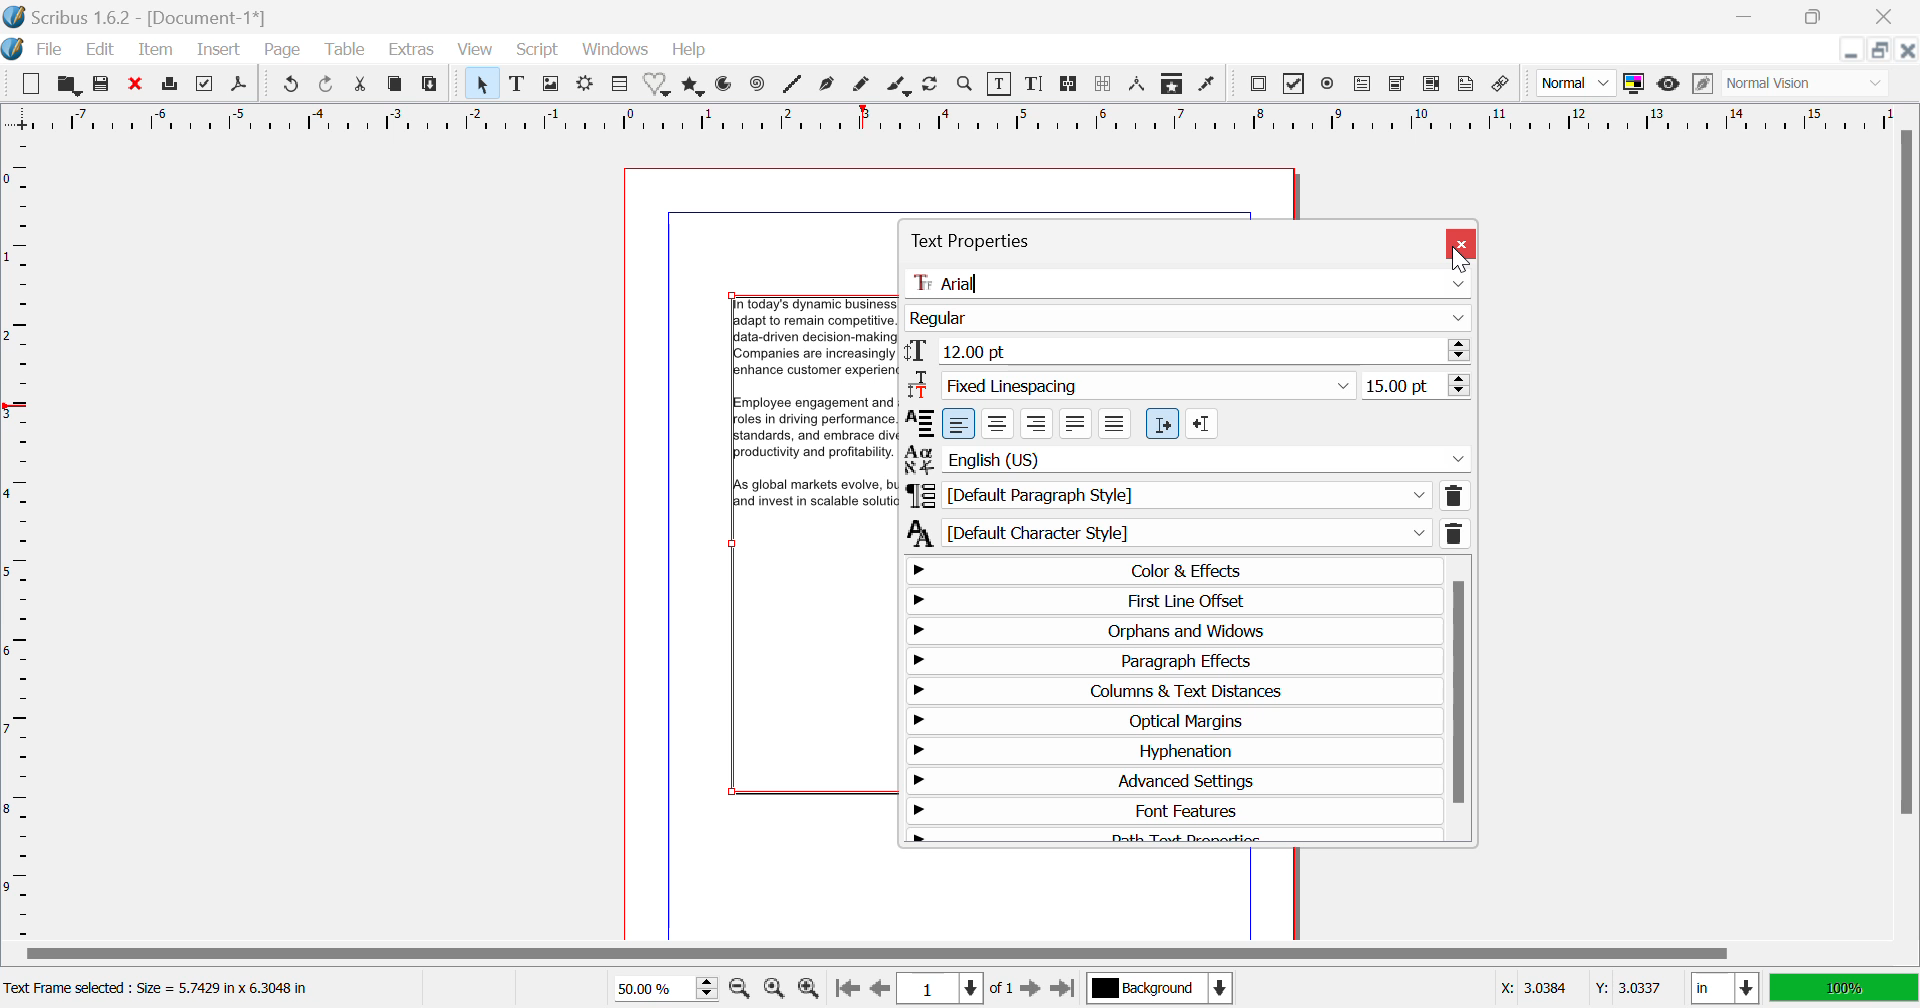 The height and width of the screenshot is (1008, 1920). What do you see at coordinates (1186, 534) in the screenshot?
I see `Default Character Style` at bounding box center [1186, 534].